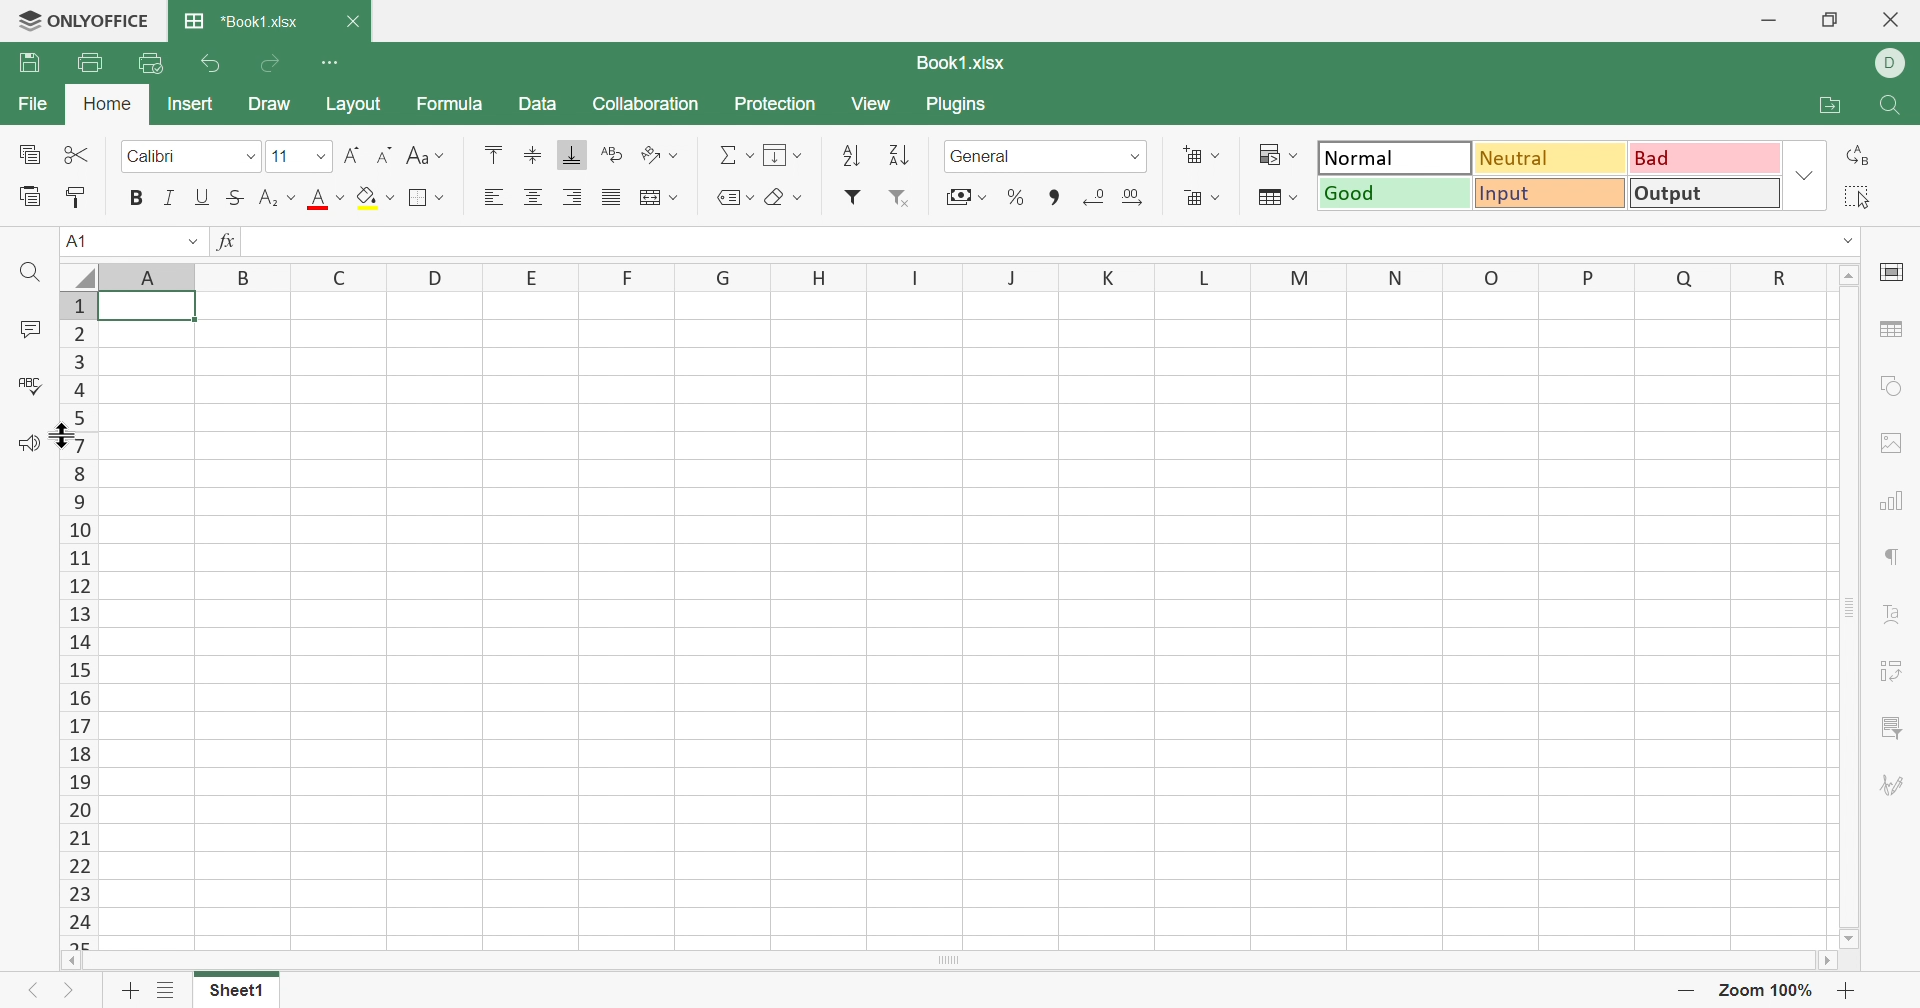  What do you see at coordinates (1895, 444) in the screenshot?
I see `Image settings` at bounding box center [1895, 444].